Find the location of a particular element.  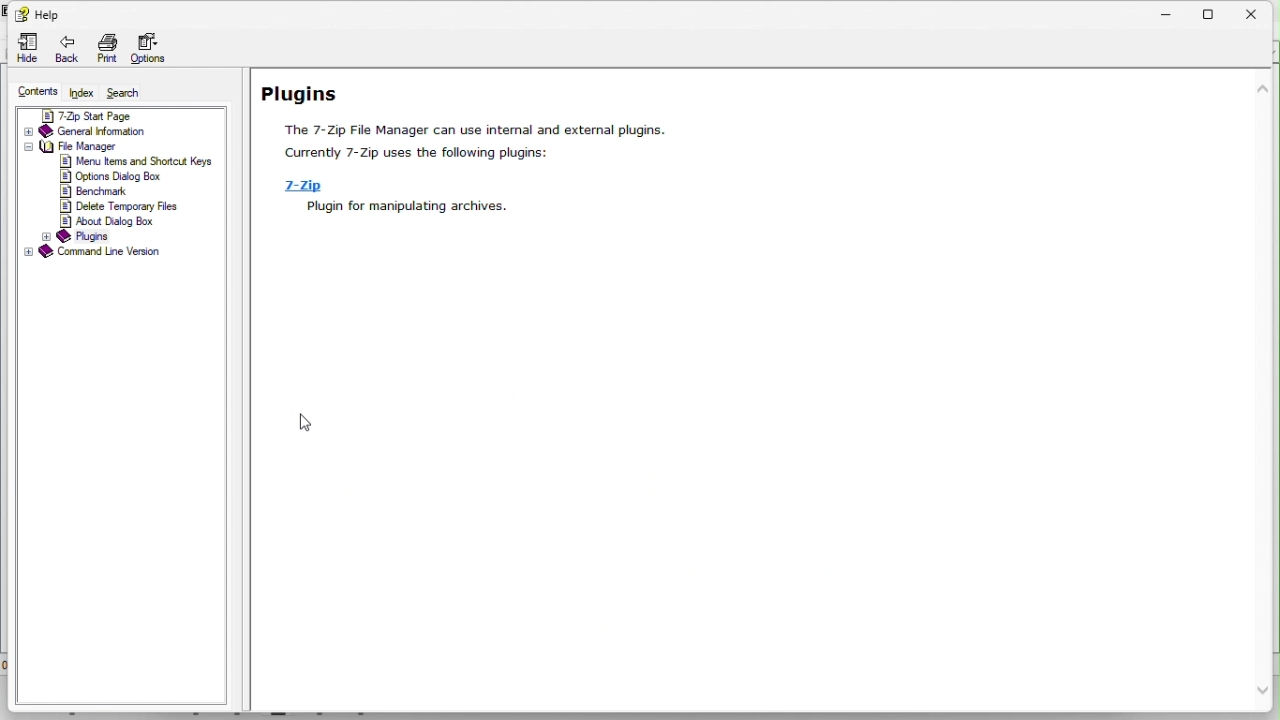

scroll bar is located at coordinates (1265, 394).